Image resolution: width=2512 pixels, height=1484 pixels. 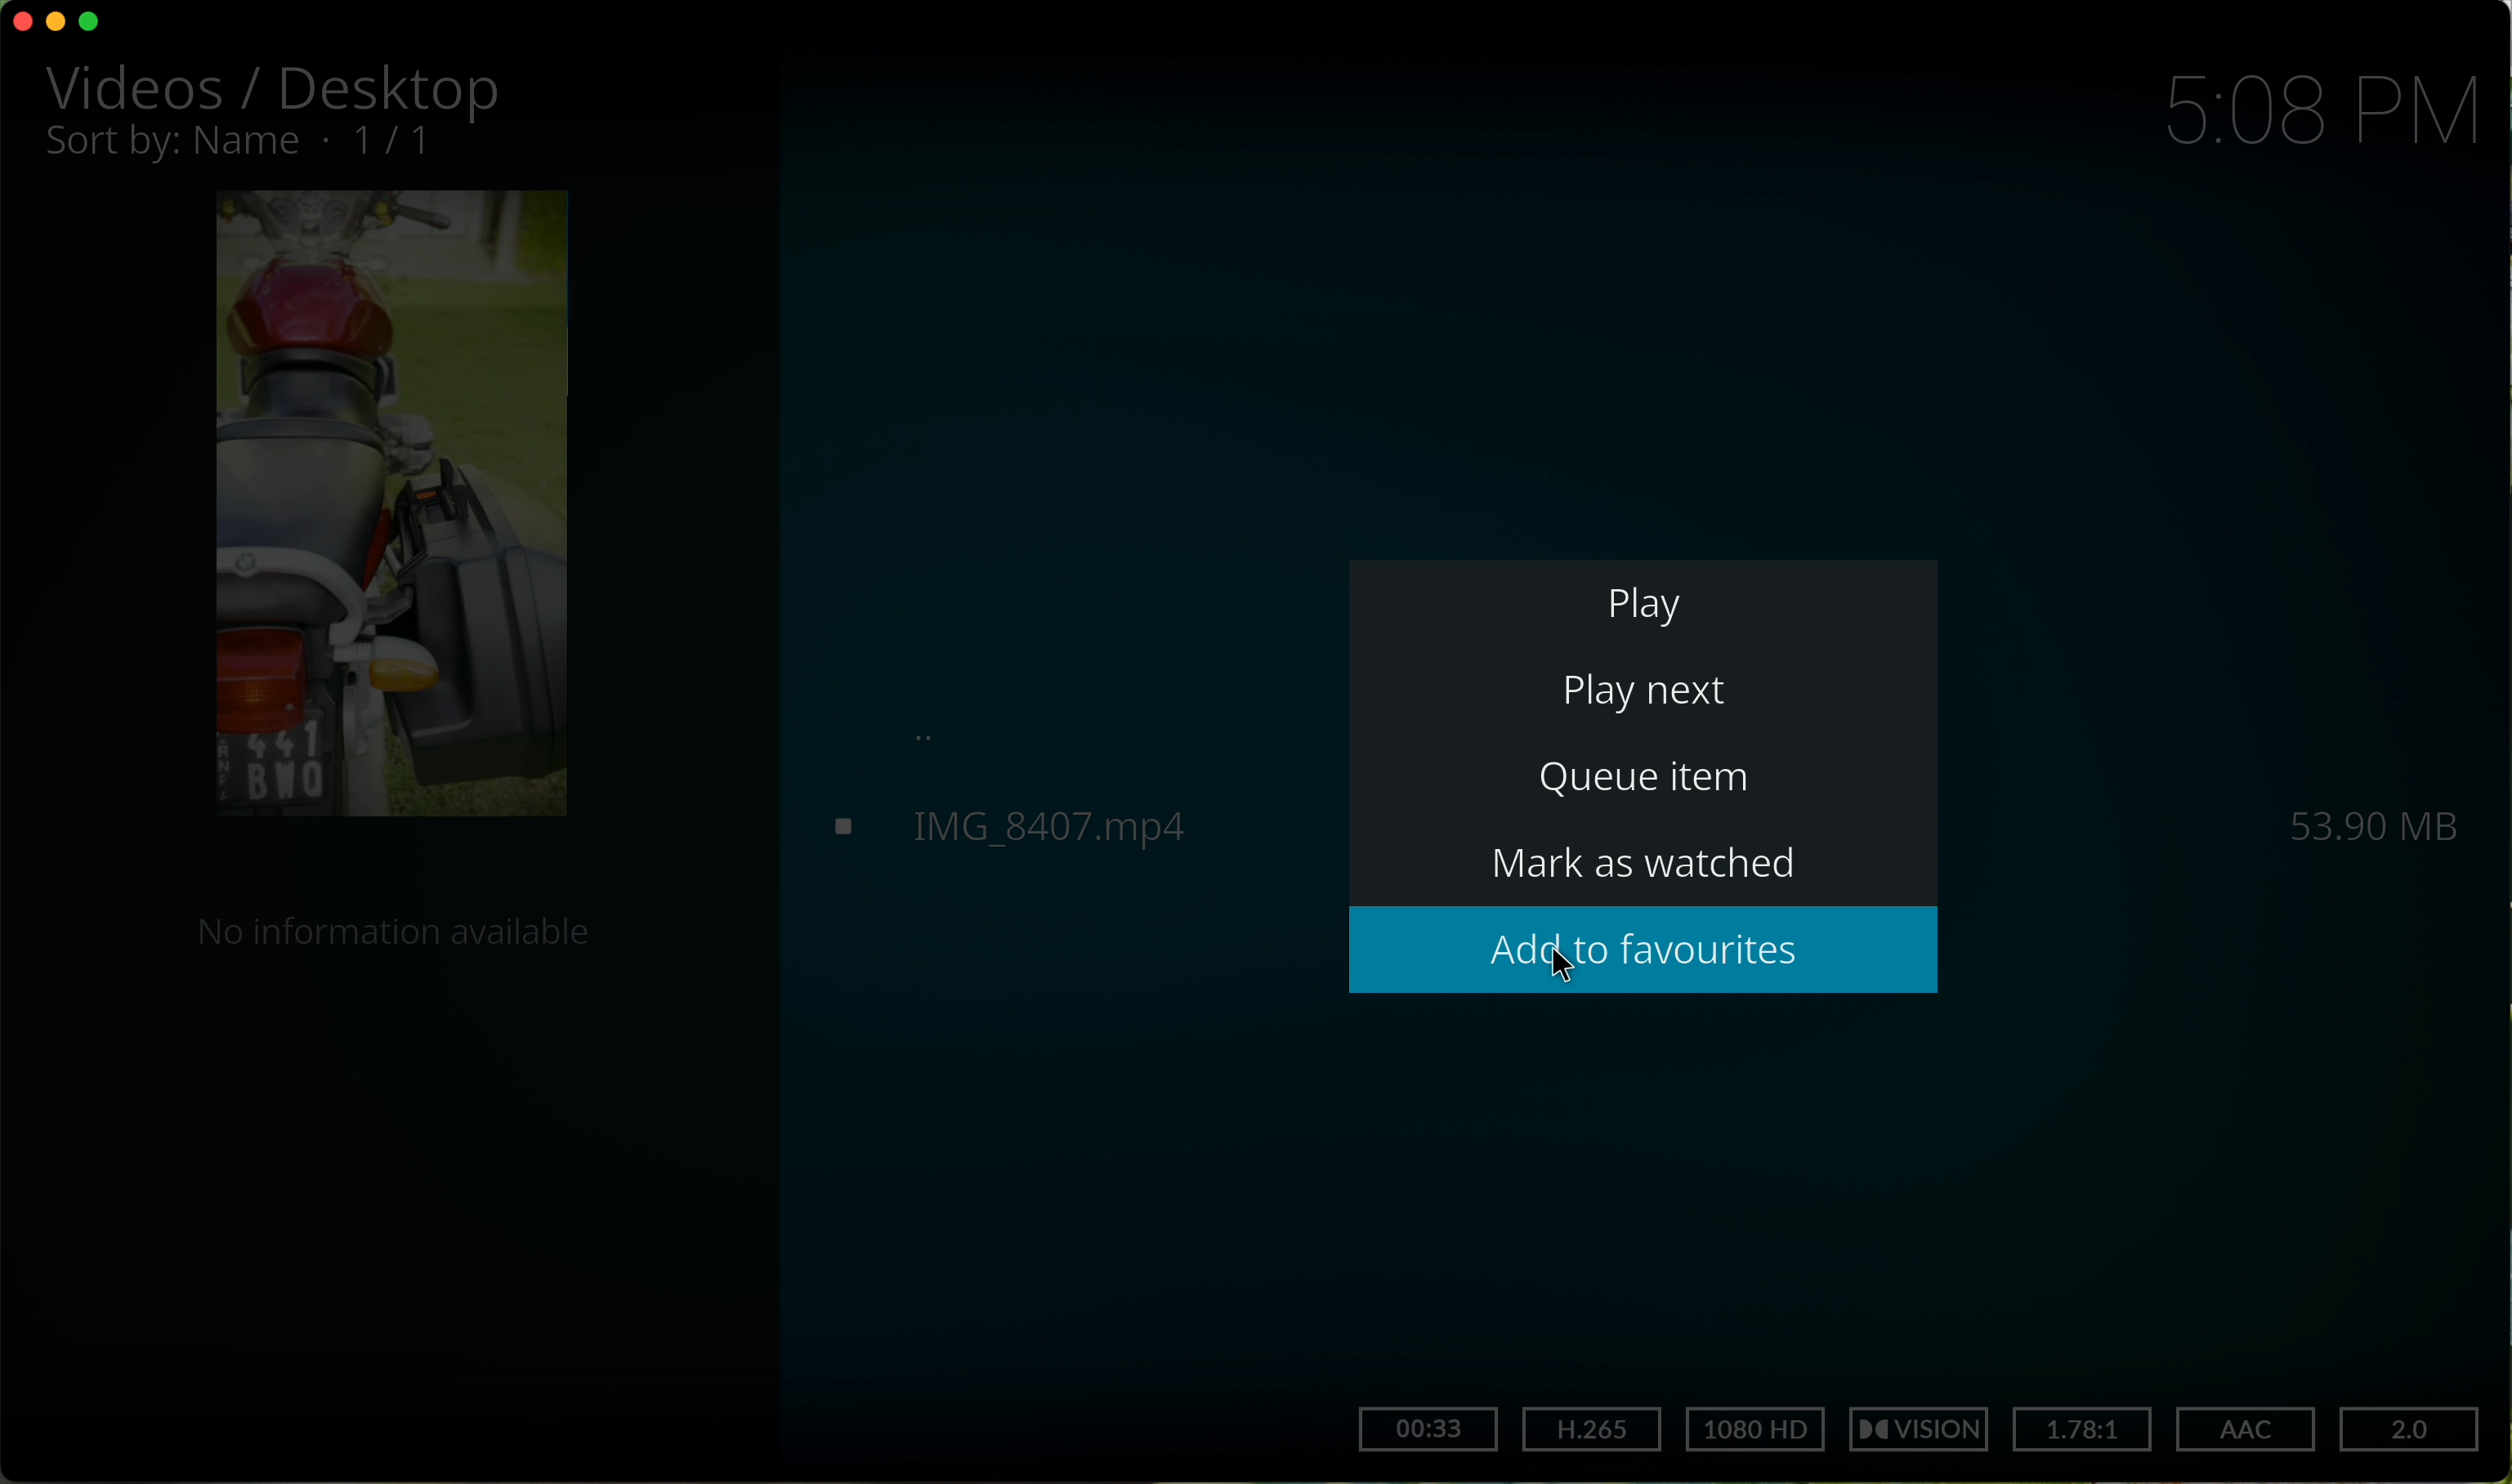 I want to click on add to favourites, so click(x=1645, y=950).